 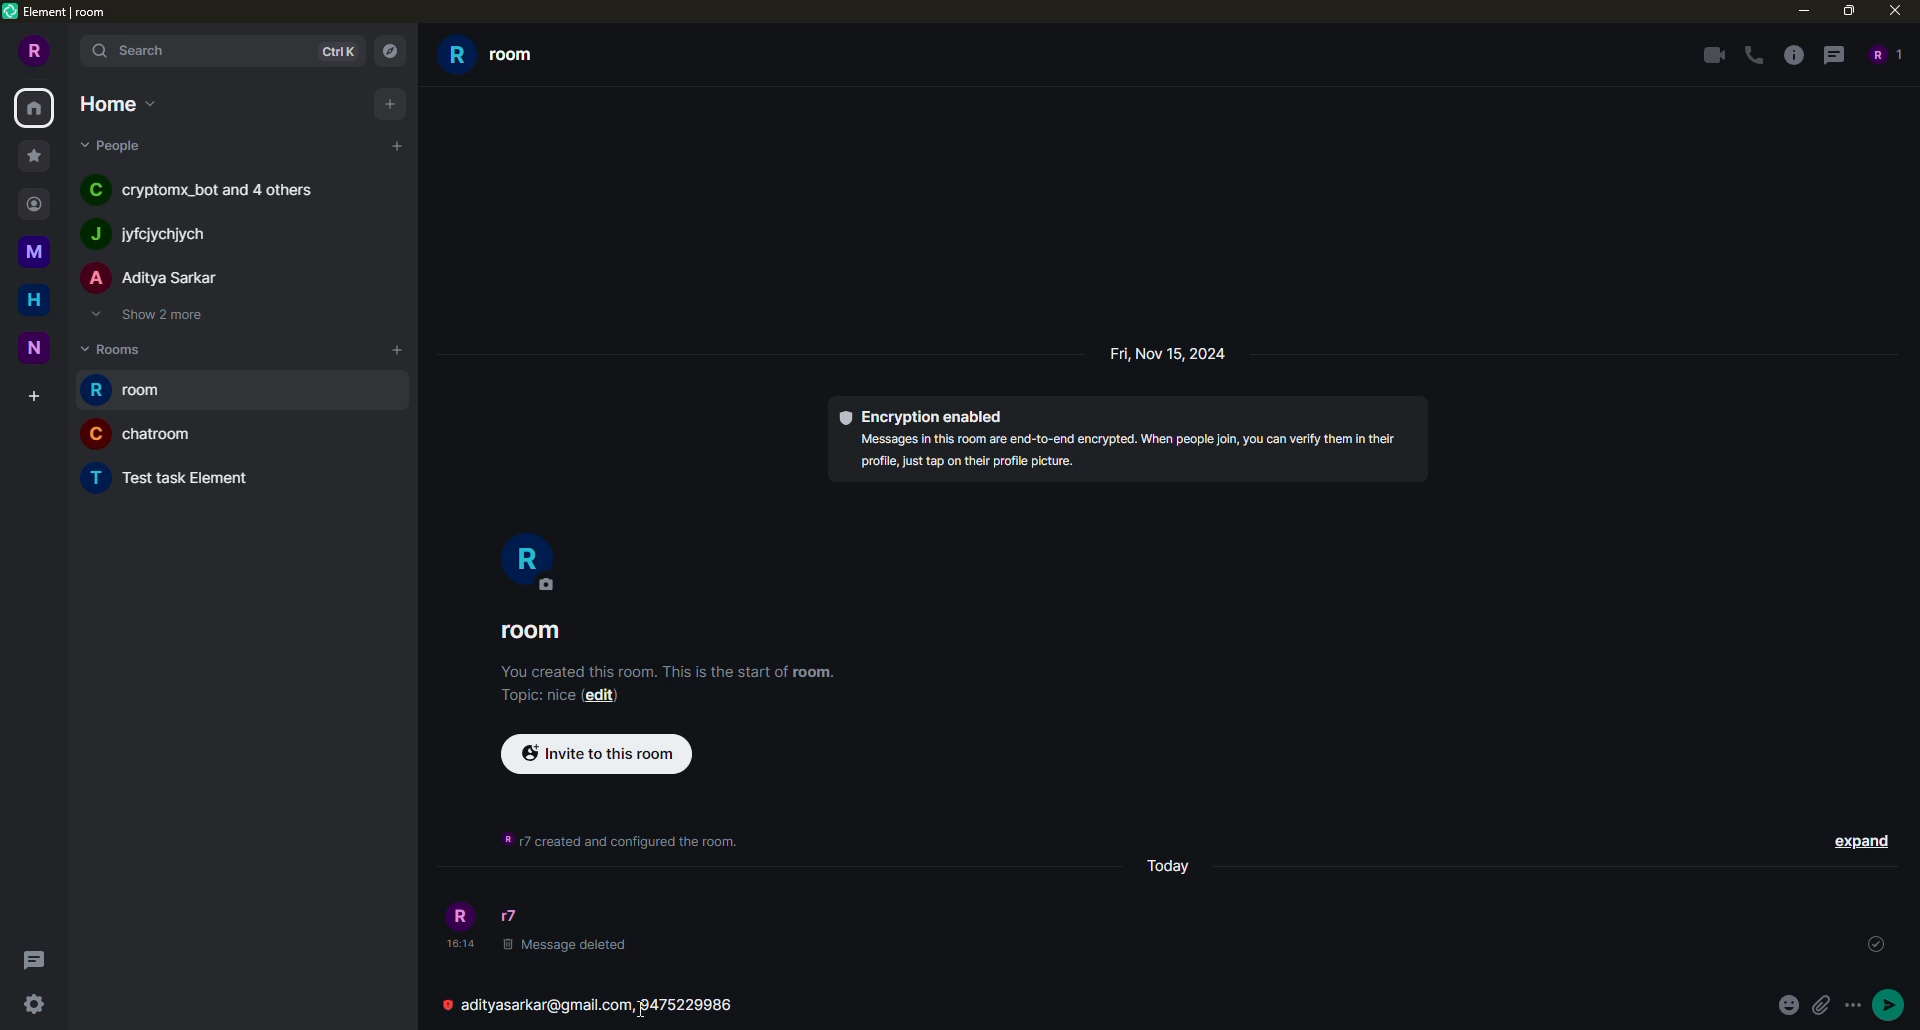 I want to click on navigator, so click(x=388, y=51).